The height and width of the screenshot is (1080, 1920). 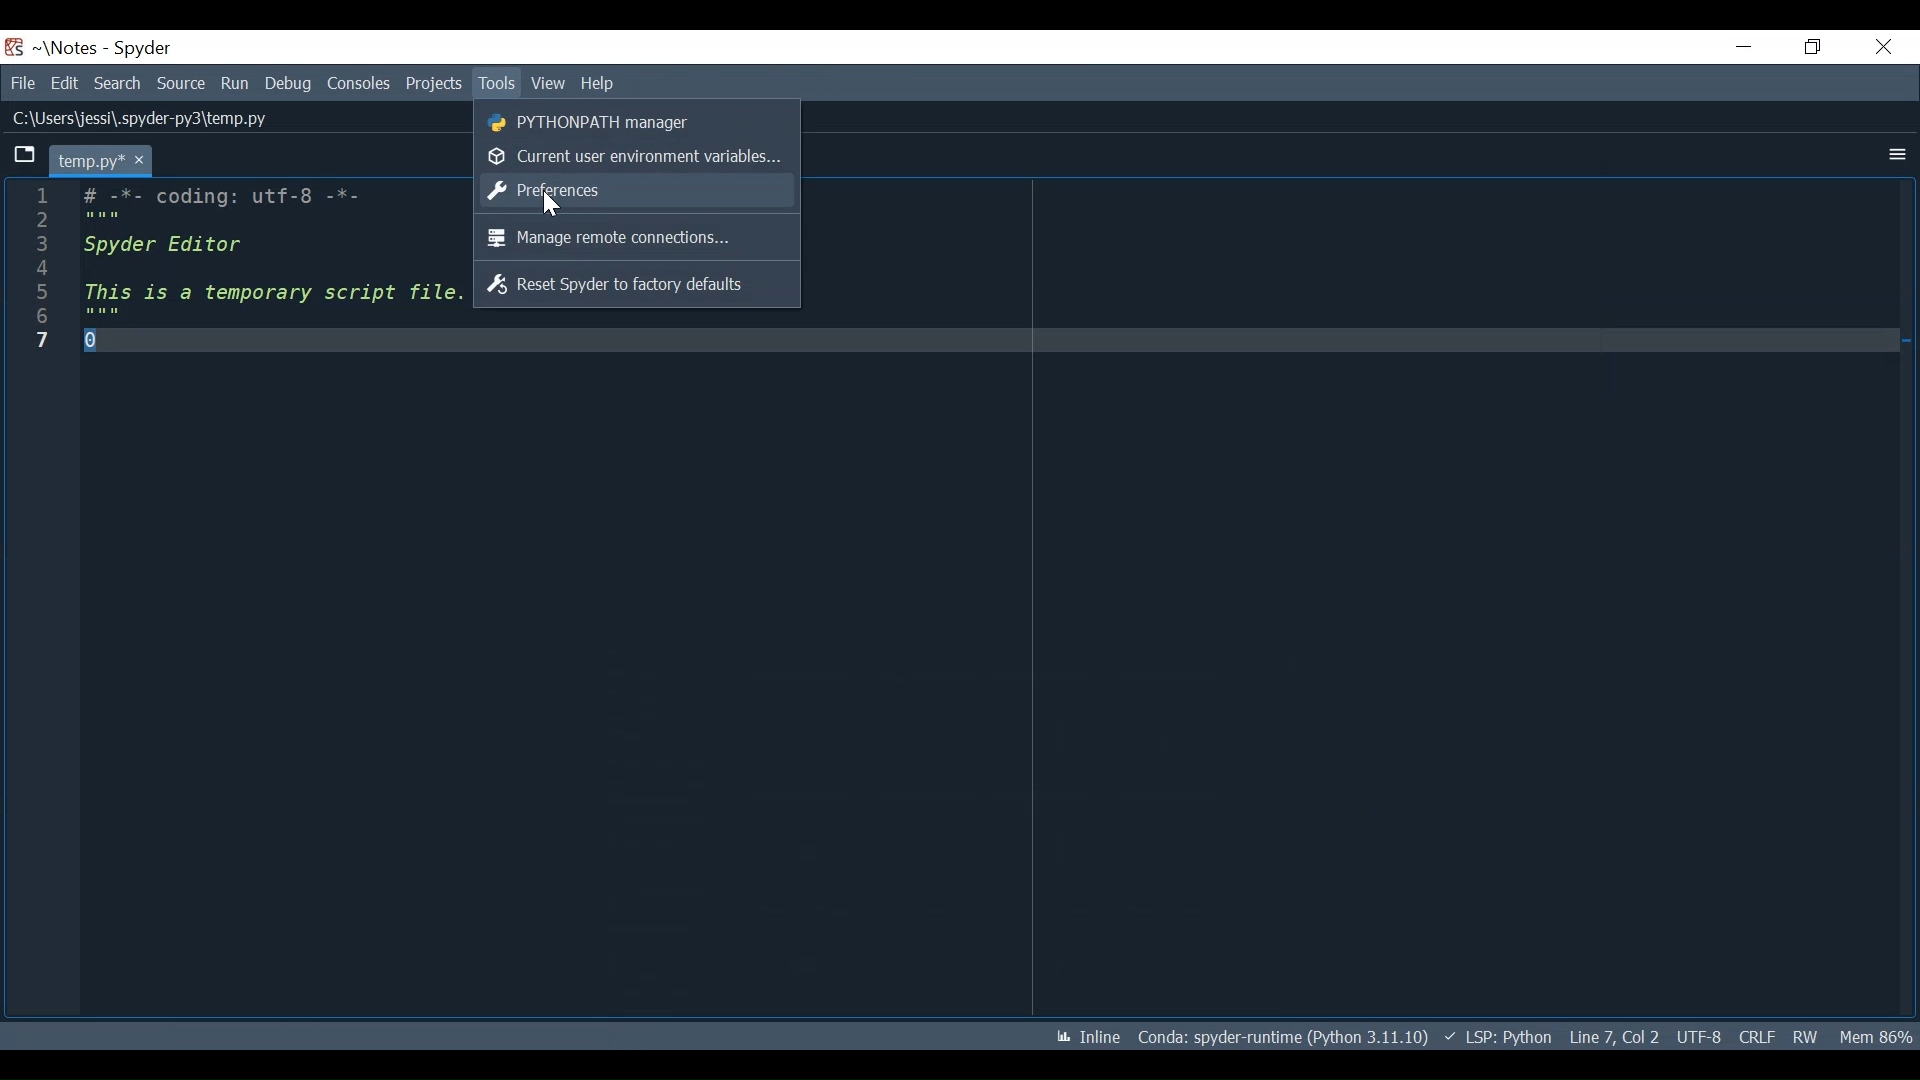 I want to click on Language, so click(x=1500, y=1036).